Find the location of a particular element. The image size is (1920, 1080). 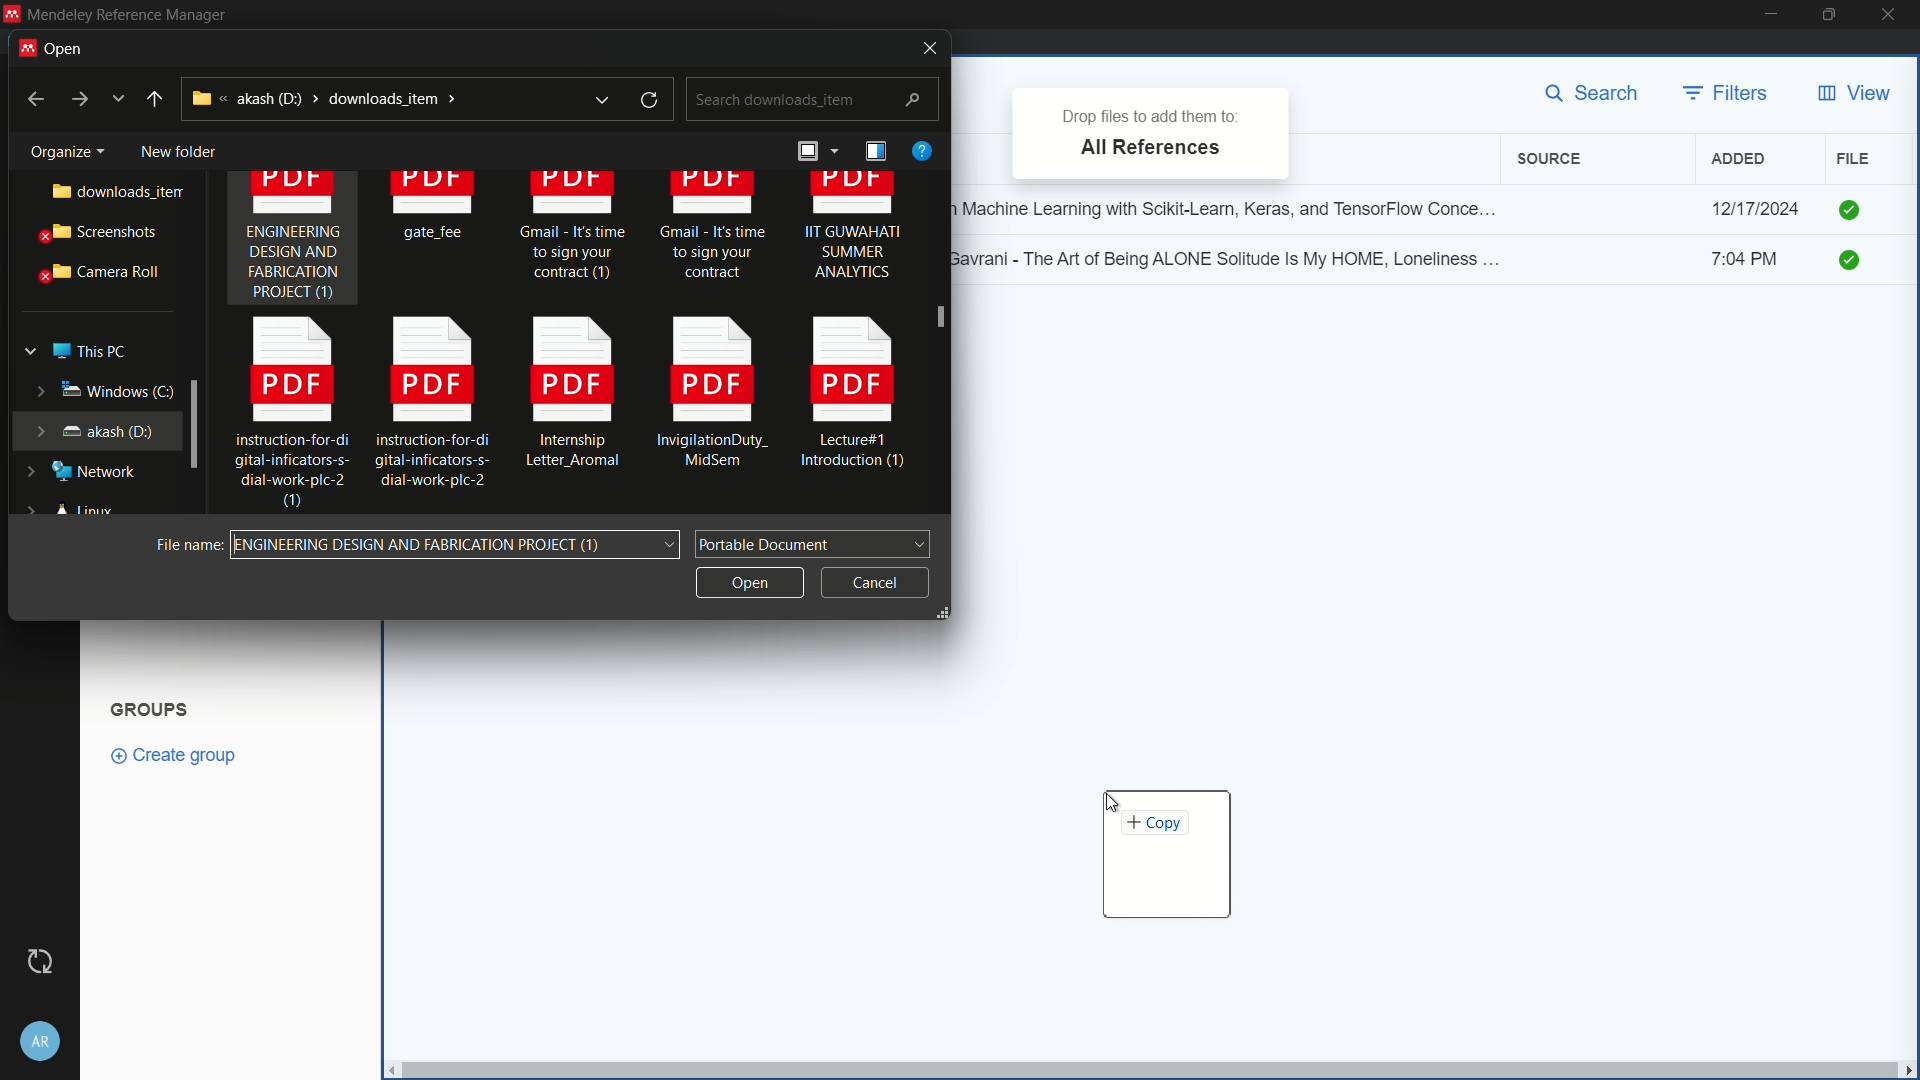

Lecture#1
Introduction (1) is located at coordinates (856, 398).